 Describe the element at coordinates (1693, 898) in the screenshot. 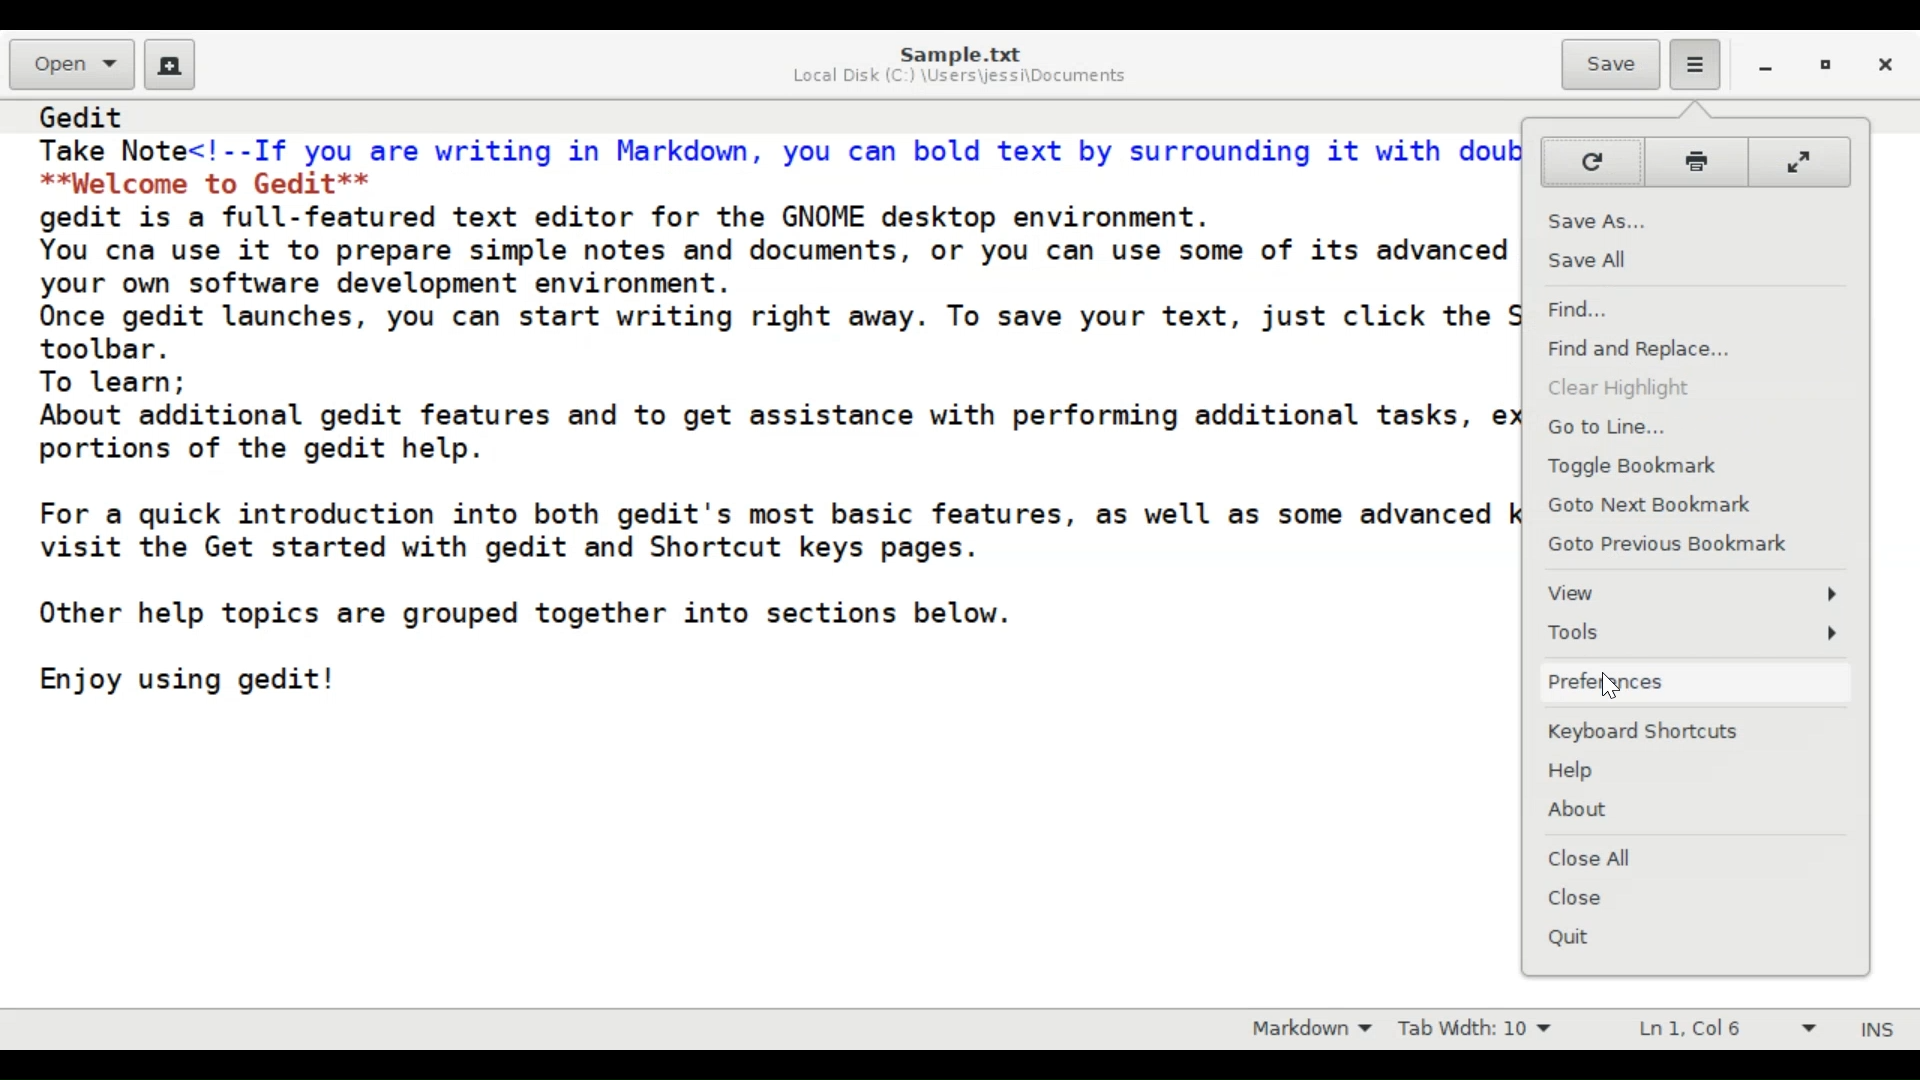

I see `Close` at that location.